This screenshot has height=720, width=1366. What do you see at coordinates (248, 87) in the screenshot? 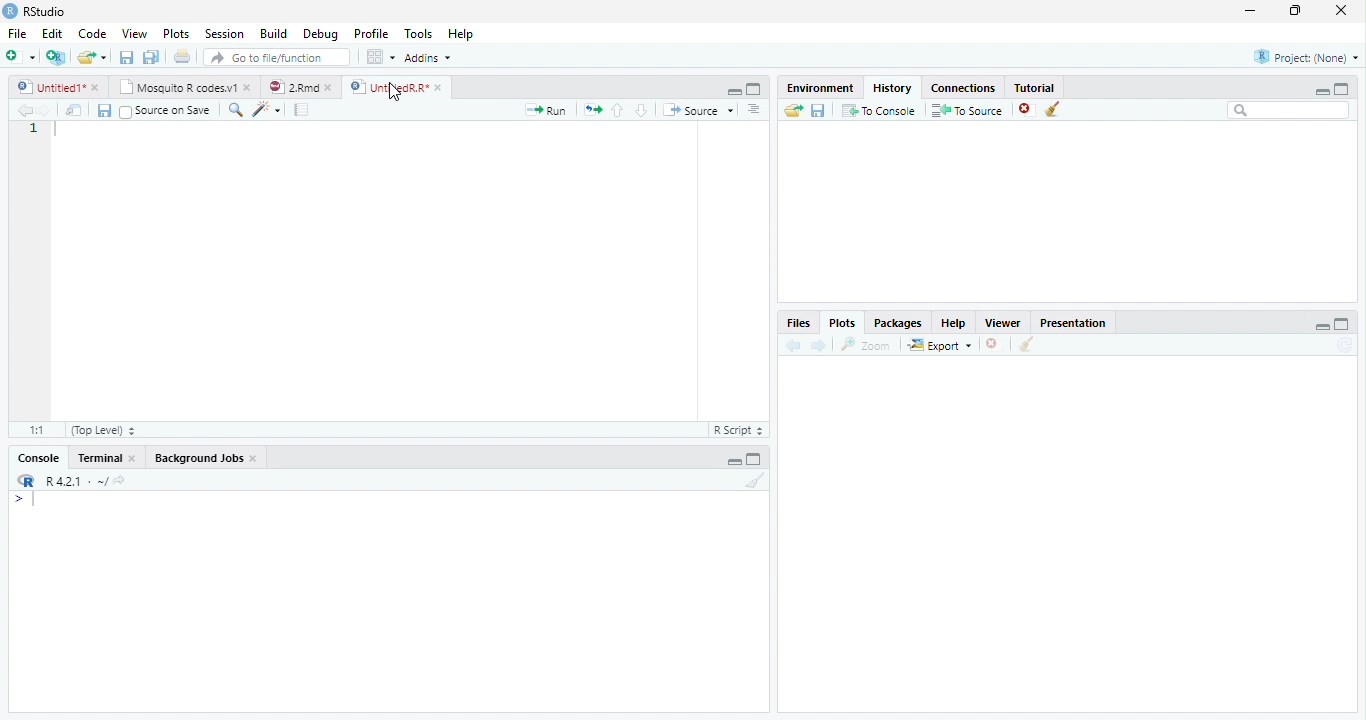
I see `close` at bounding box center [248, 87].